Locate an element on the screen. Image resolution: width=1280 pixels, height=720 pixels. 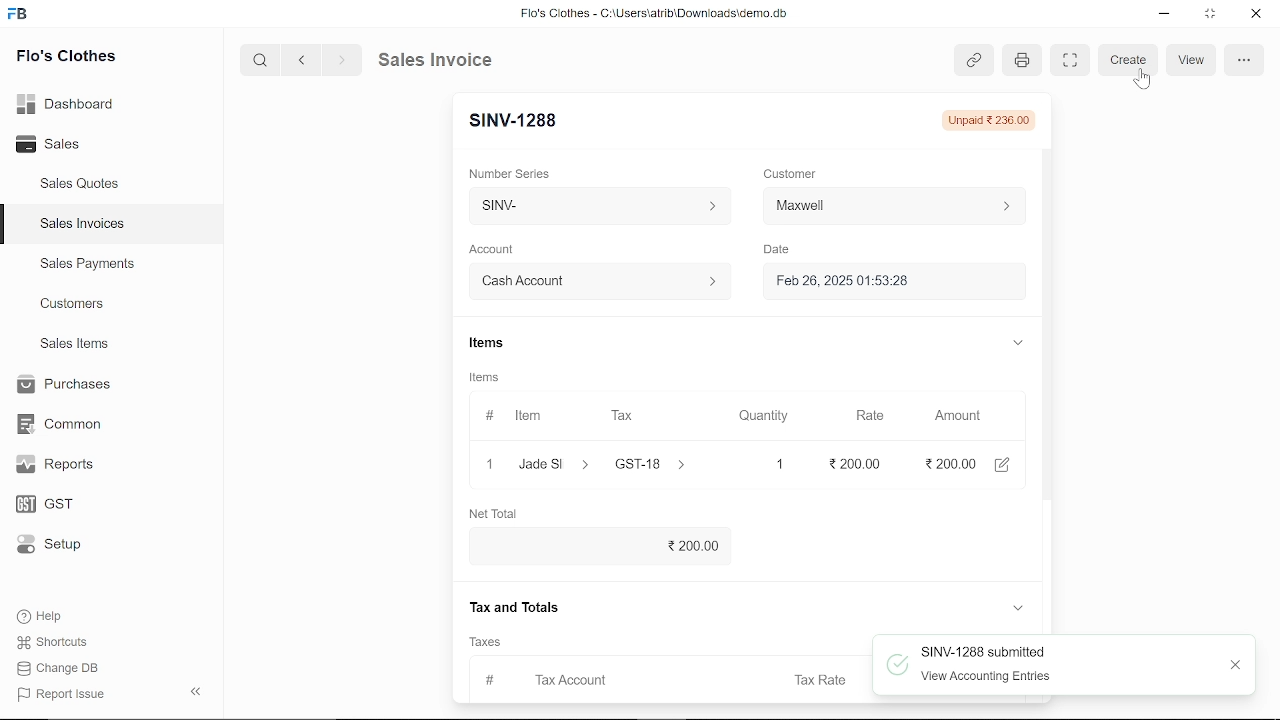
Feb 26, 2025 01:53:28 is located at coordinates (870, 282).